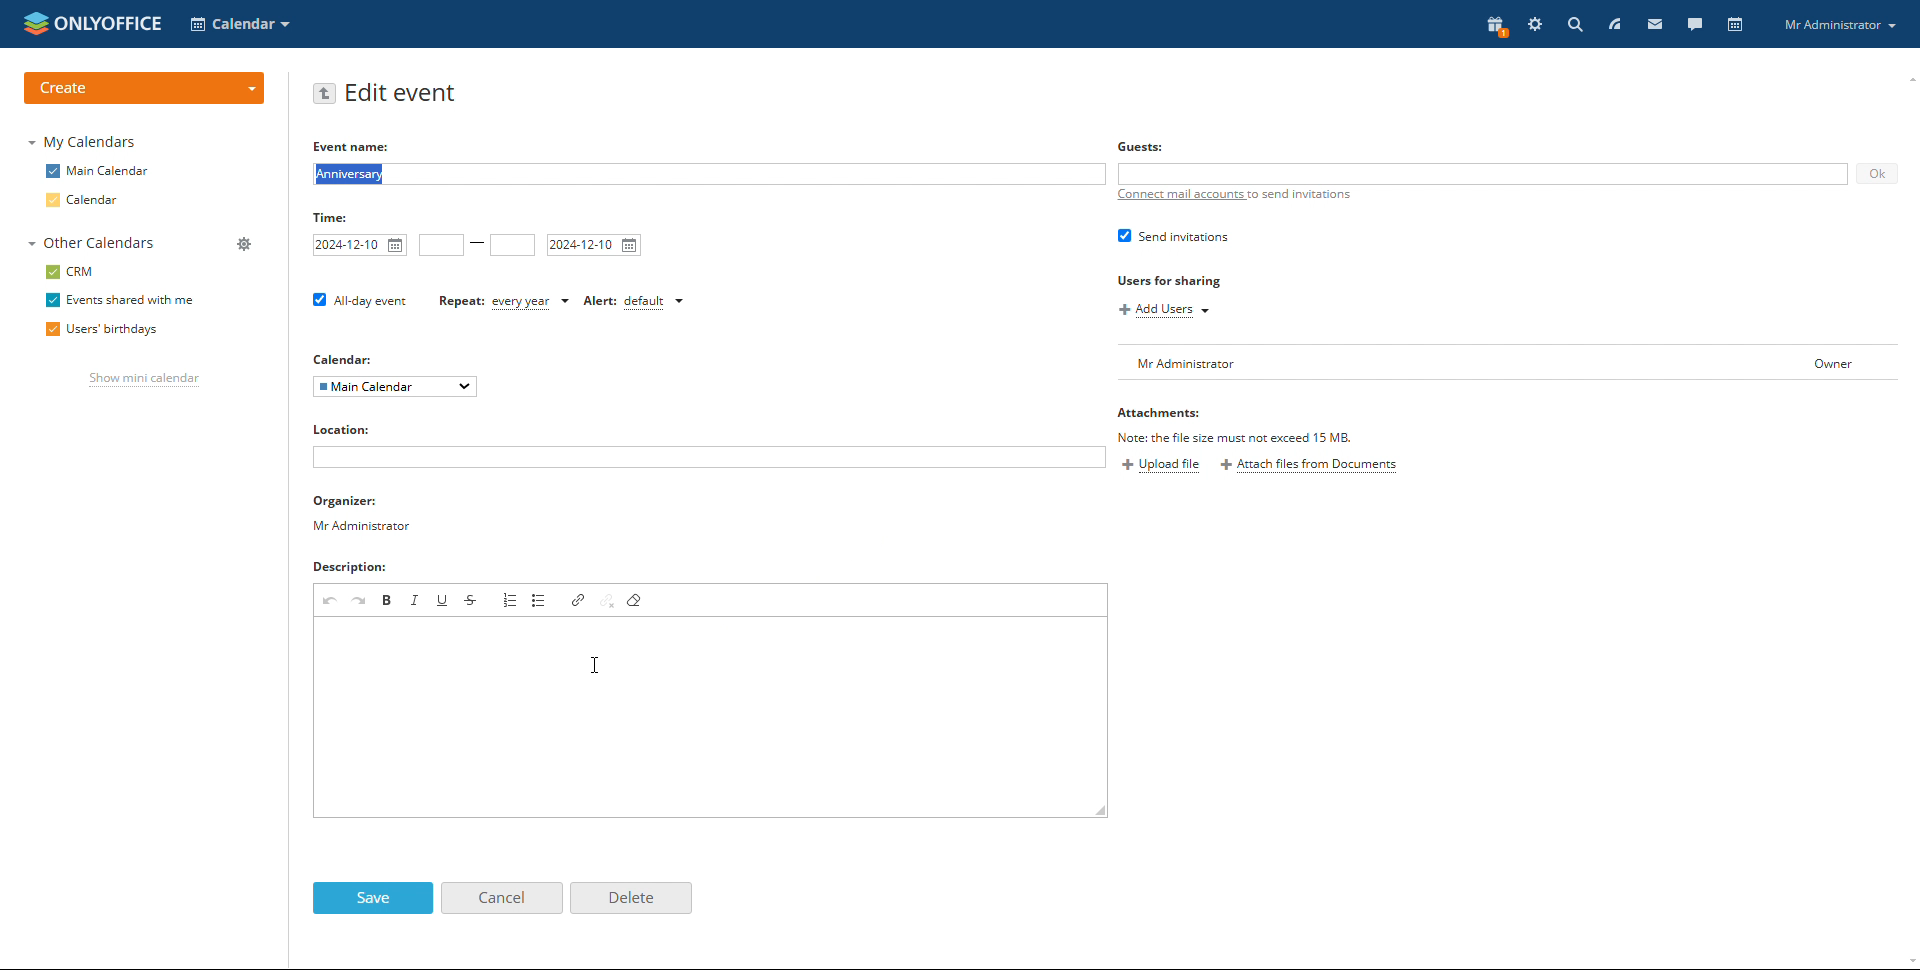  What do you see at coordinates (144, 89) in the screenshot?
I see `create` at bounding box center [144, 89].